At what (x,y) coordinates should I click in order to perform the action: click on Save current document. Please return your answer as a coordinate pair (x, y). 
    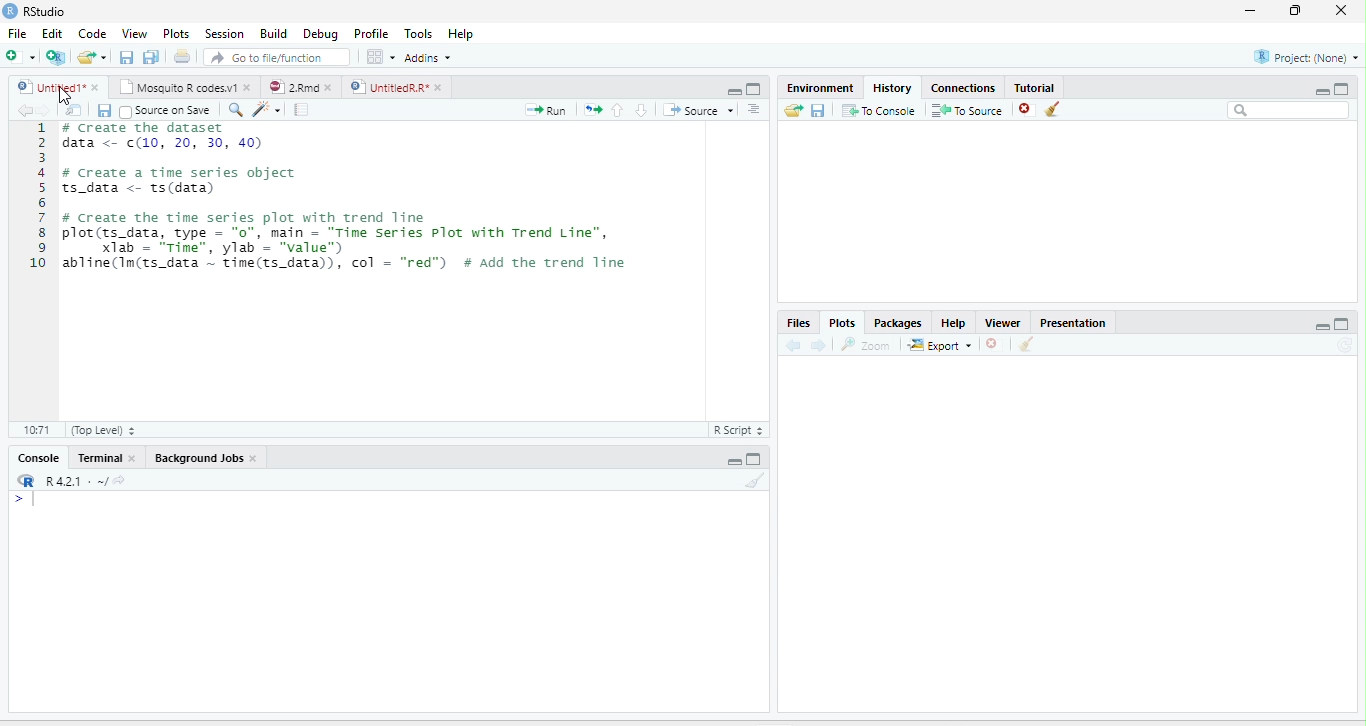
    Looking at the image, I should click on (126, 56).